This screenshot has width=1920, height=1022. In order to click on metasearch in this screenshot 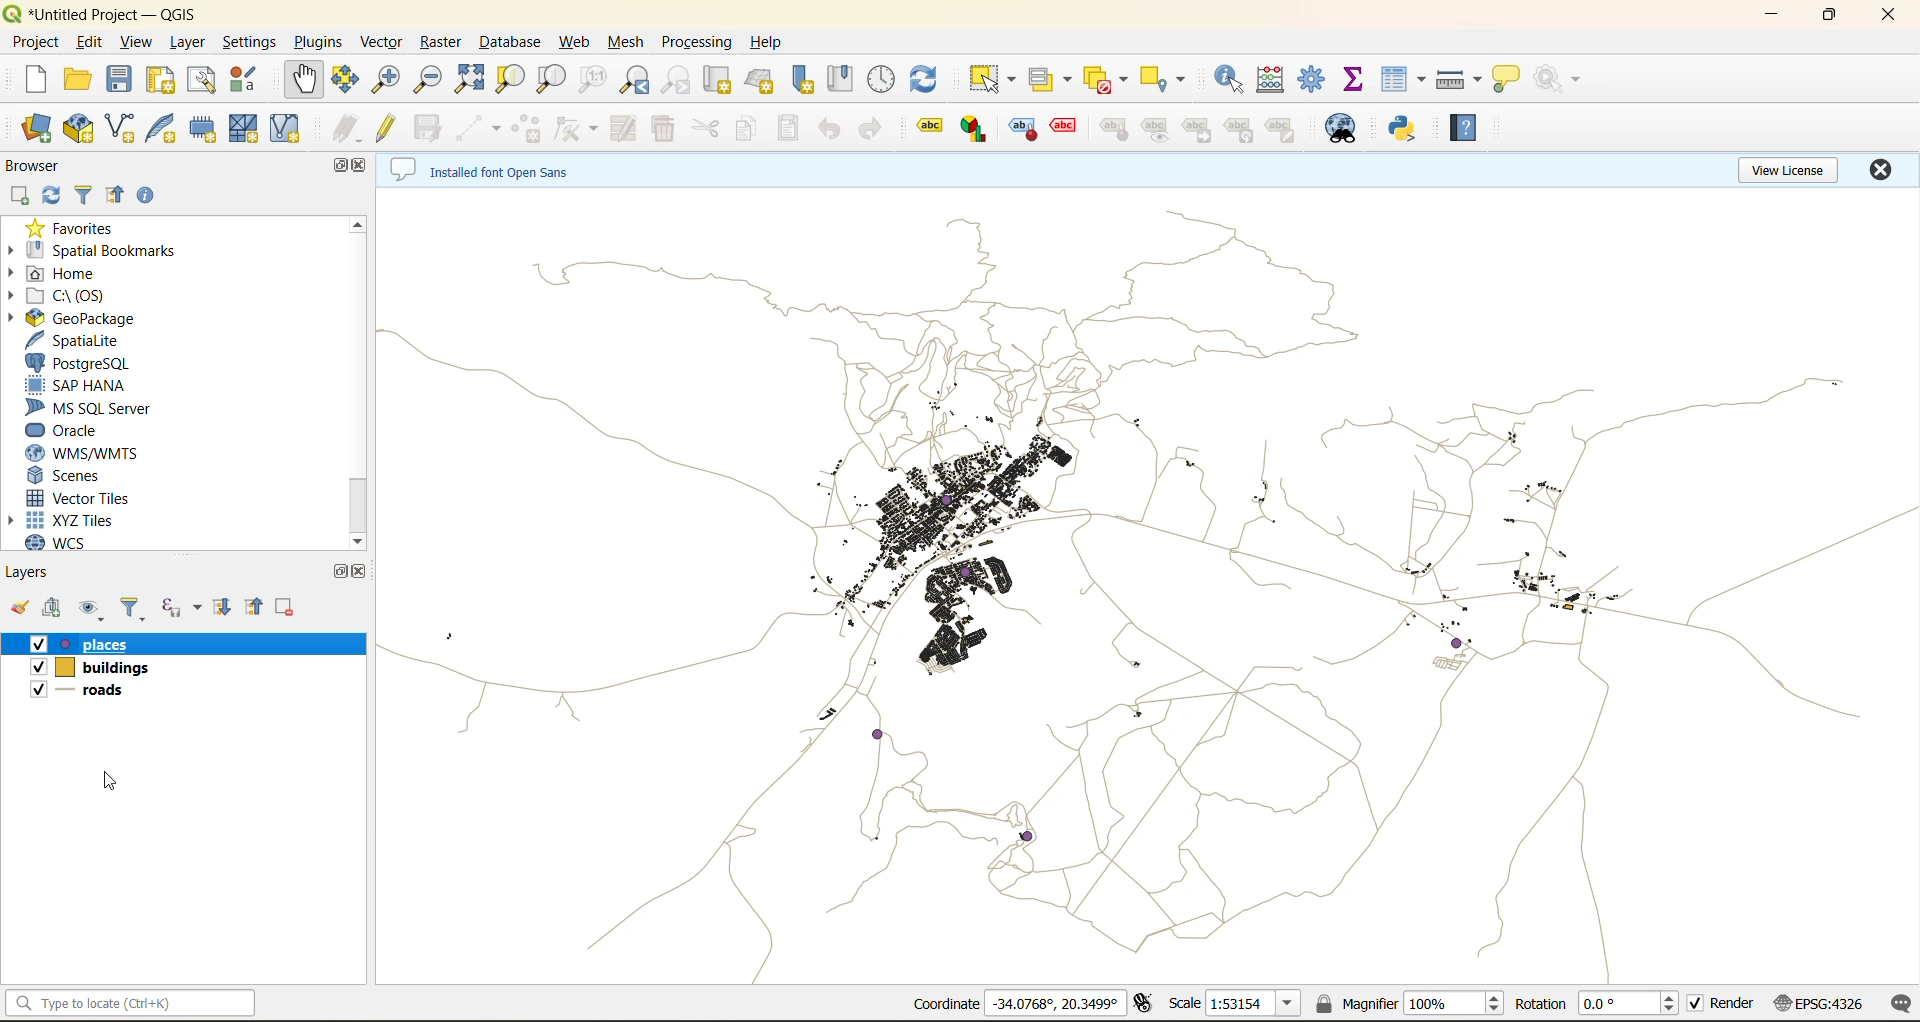, I will do `click(1345, 130)`.